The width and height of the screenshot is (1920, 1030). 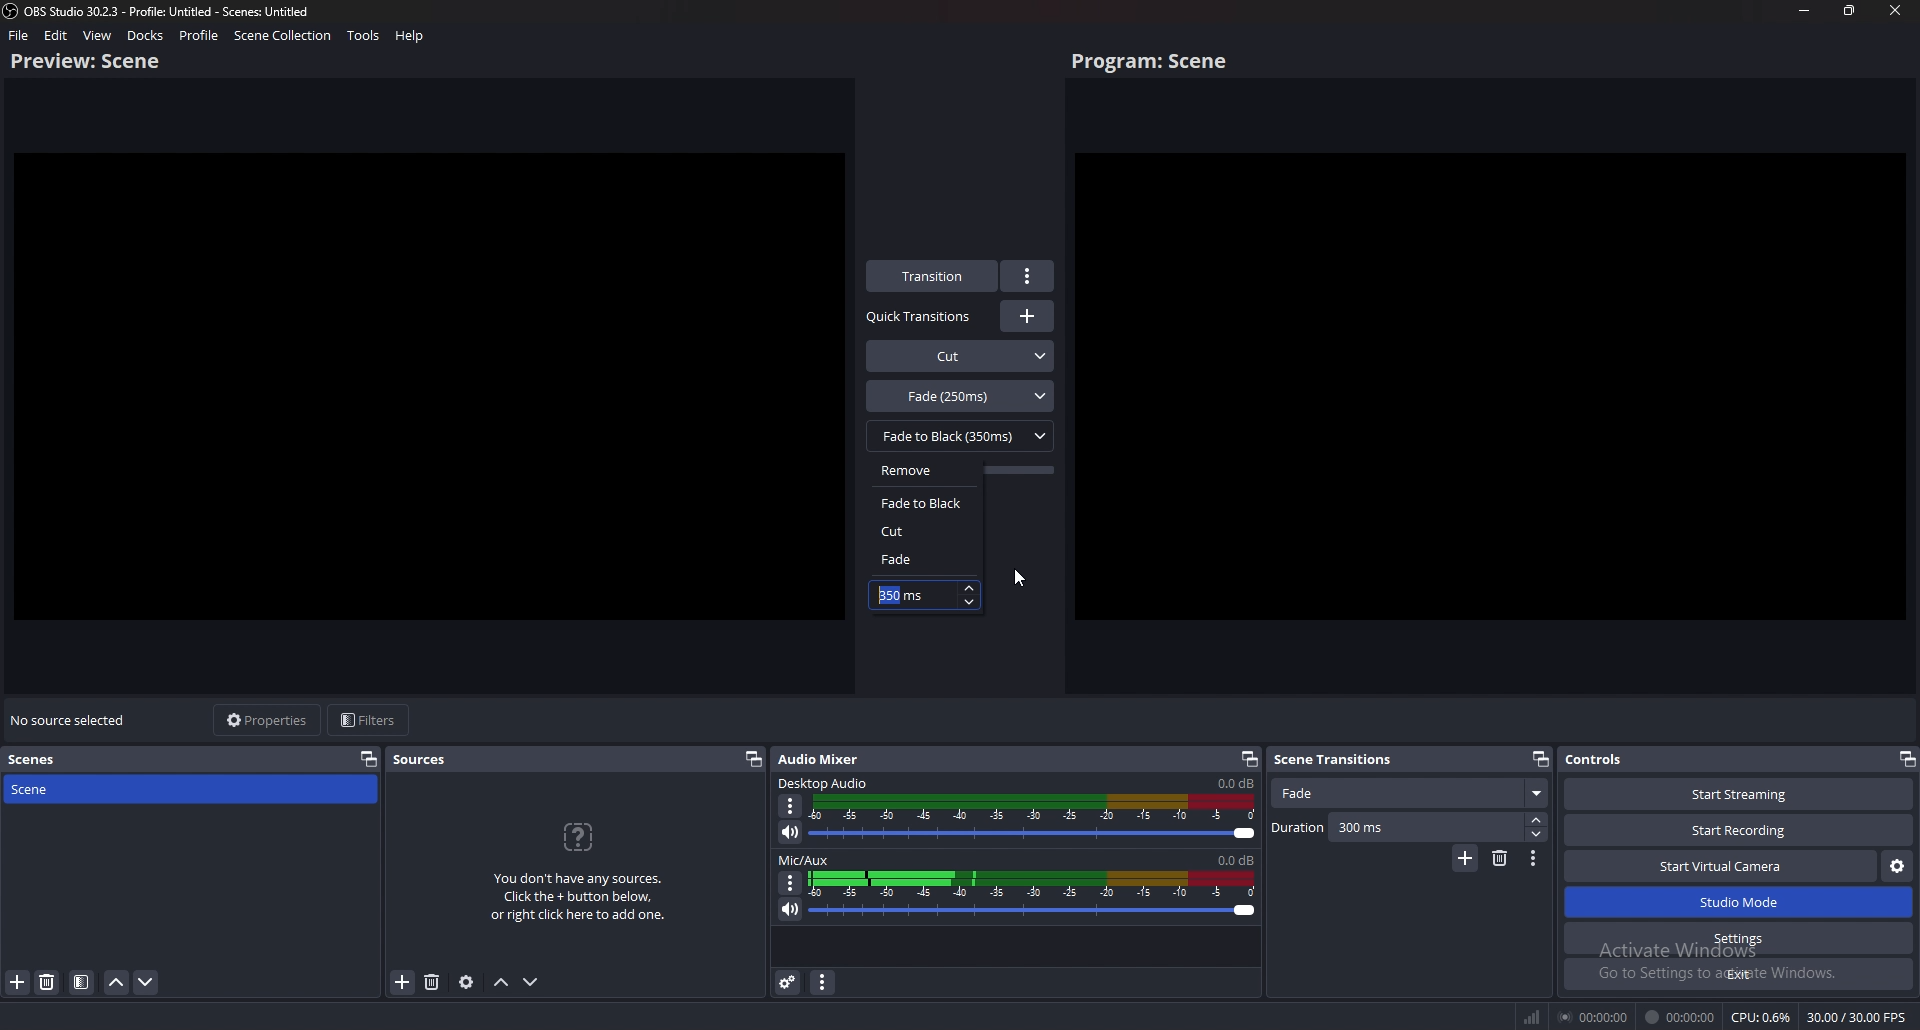 What do you see at coordinates (57, 35) in the screenshot?
I see `edit` at bounding box center [57, 35].